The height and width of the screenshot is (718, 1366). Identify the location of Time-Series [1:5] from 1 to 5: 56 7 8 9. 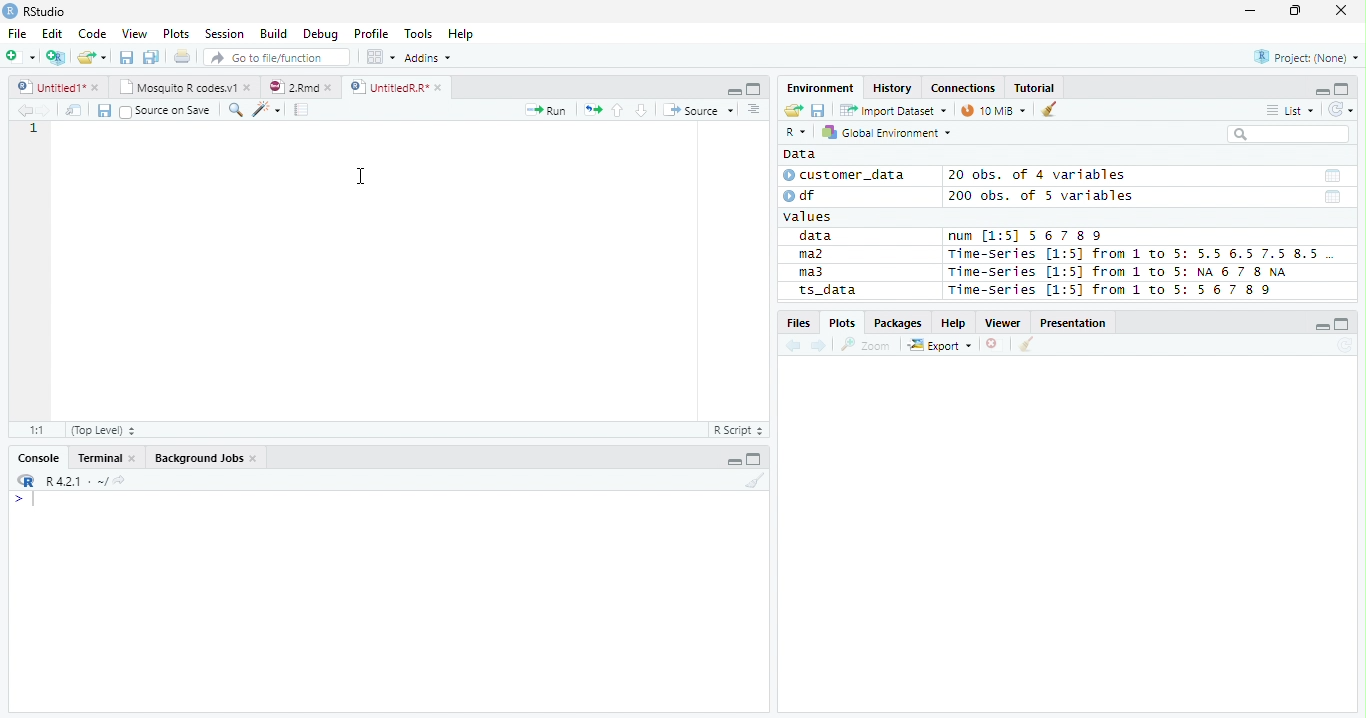
(1112, 290).